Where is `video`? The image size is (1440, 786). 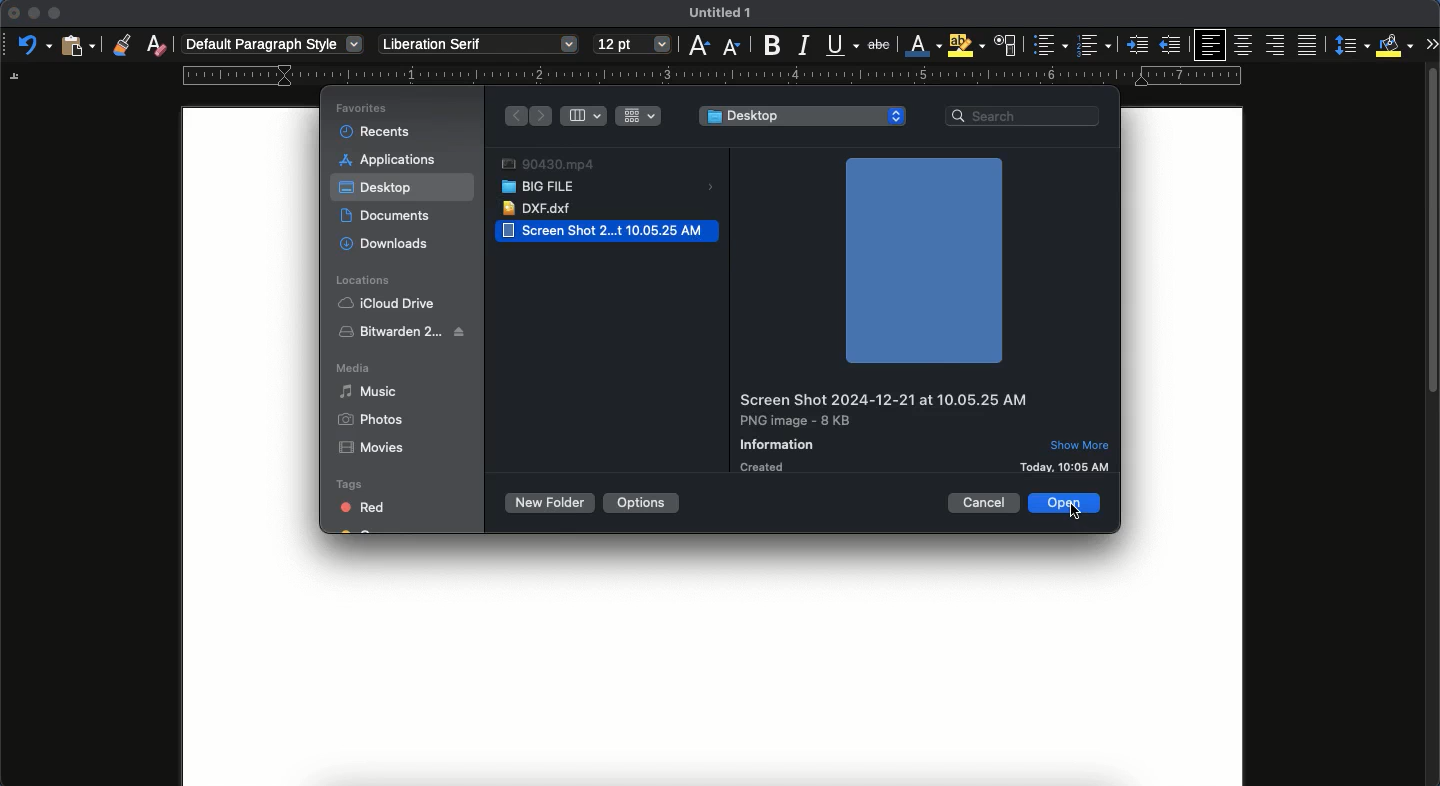
video is located at coordinates (547, 163).